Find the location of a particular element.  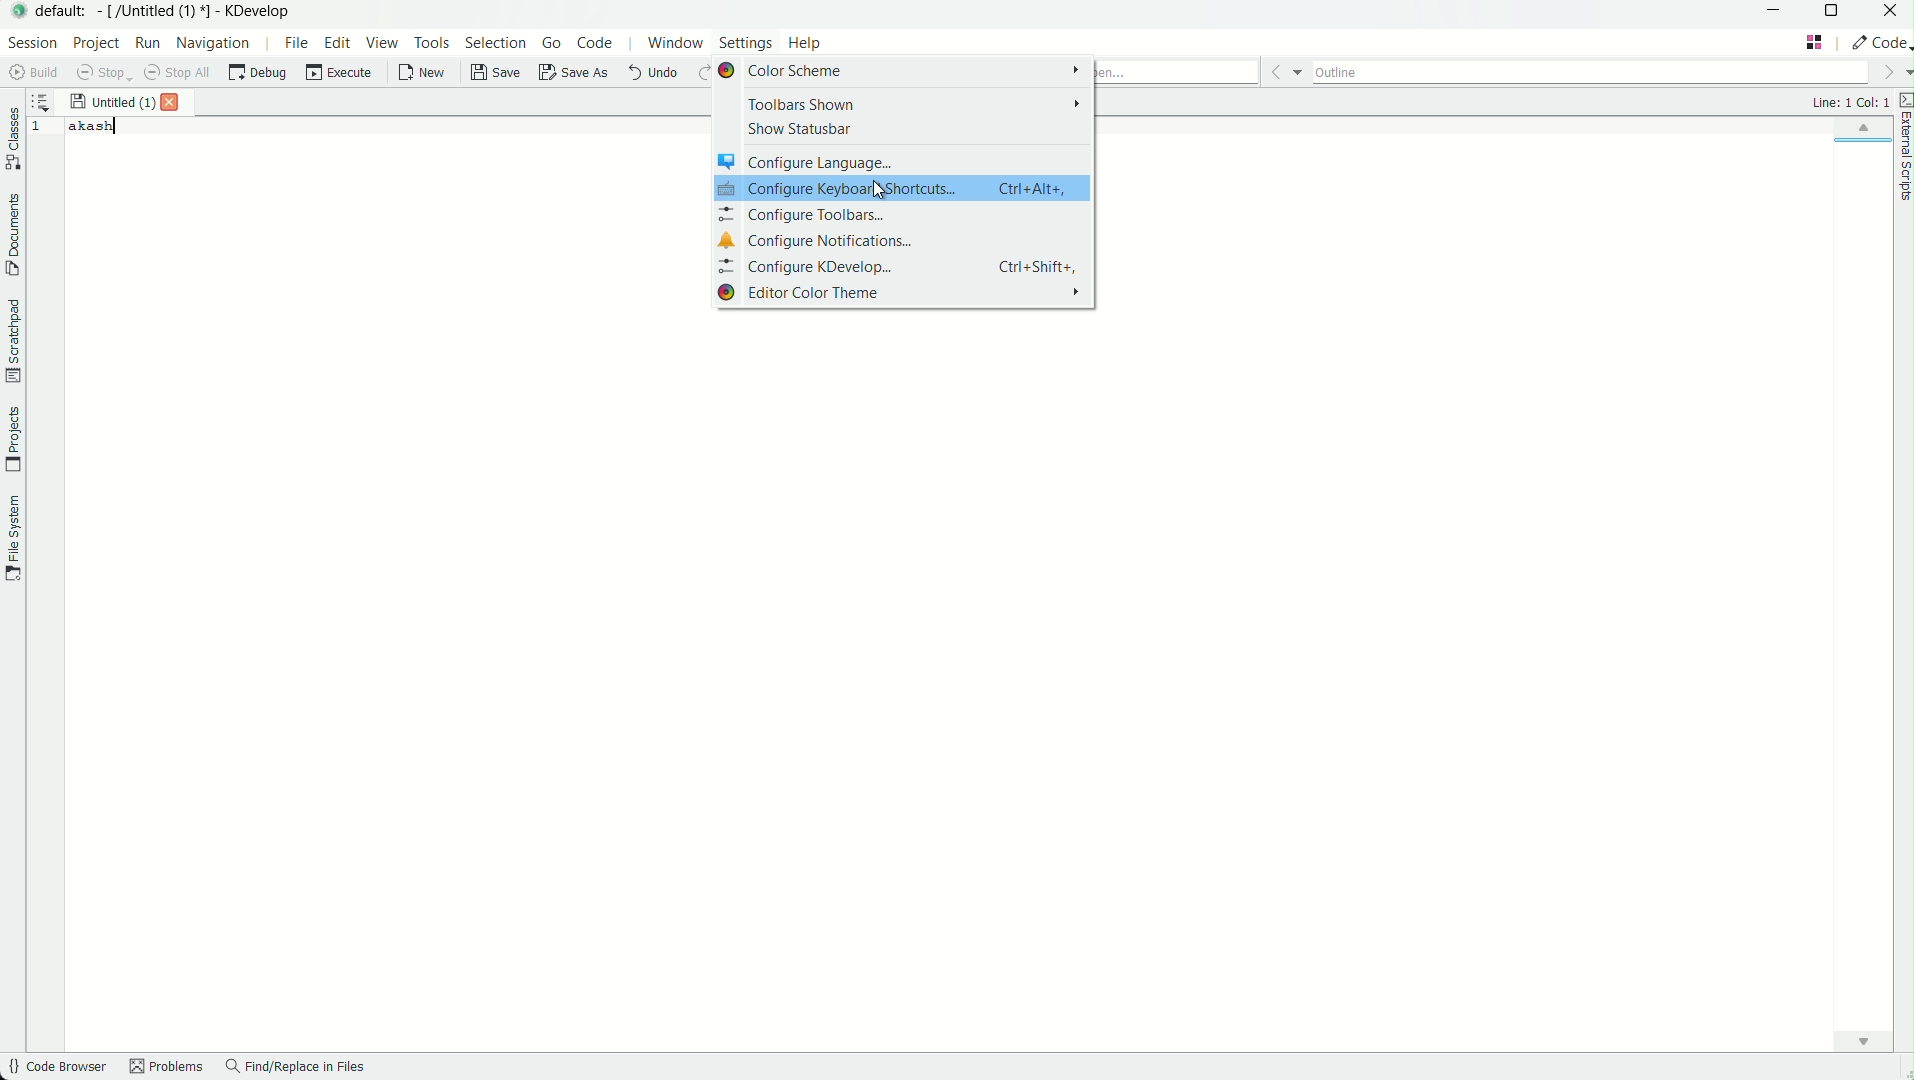

change layout is located at coordinates (1814, 42).